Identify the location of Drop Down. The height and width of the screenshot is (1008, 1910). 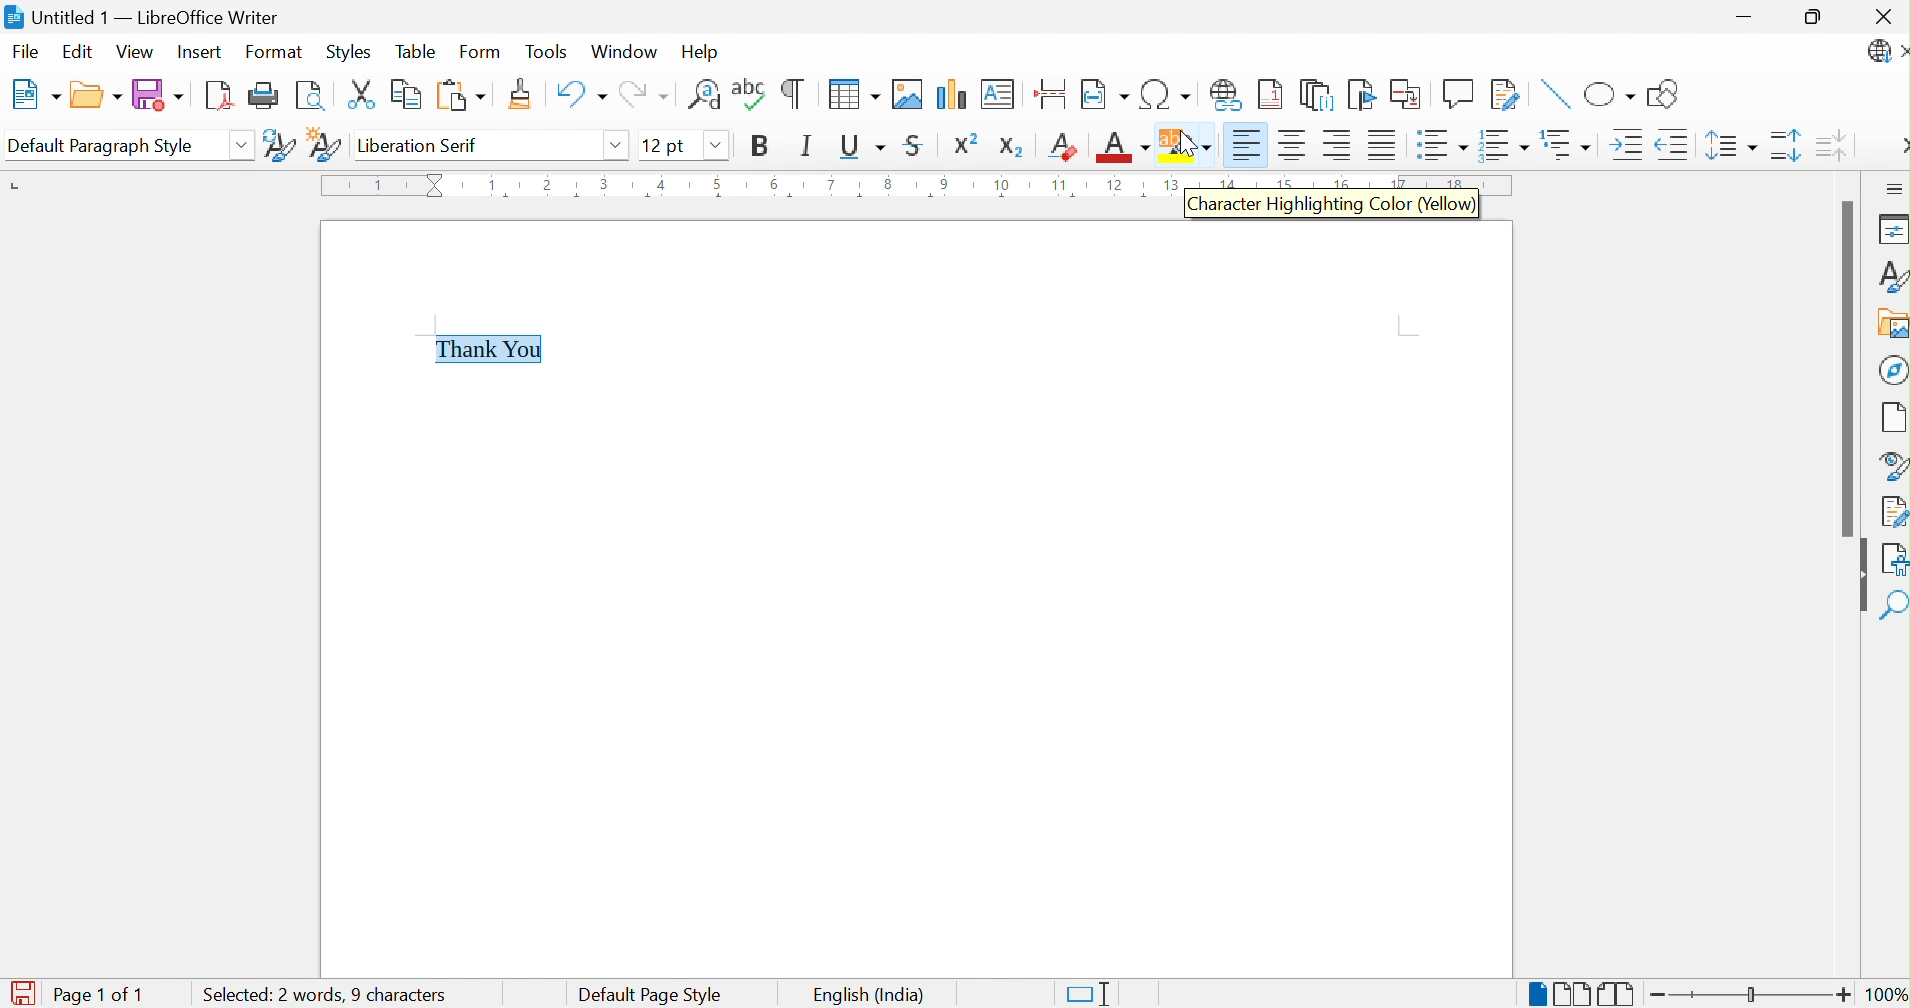
(715, 146).